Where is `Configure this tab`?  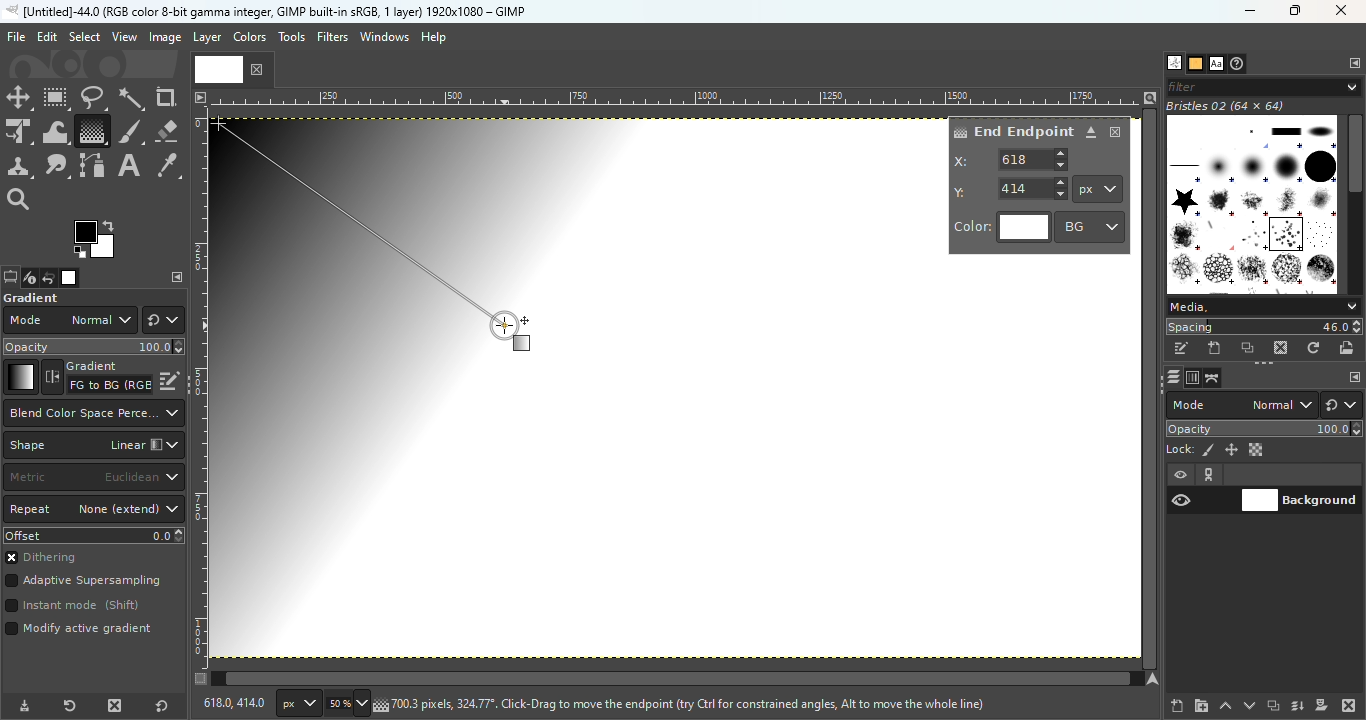
Configure this tab is located at coordinates (1353, 378).